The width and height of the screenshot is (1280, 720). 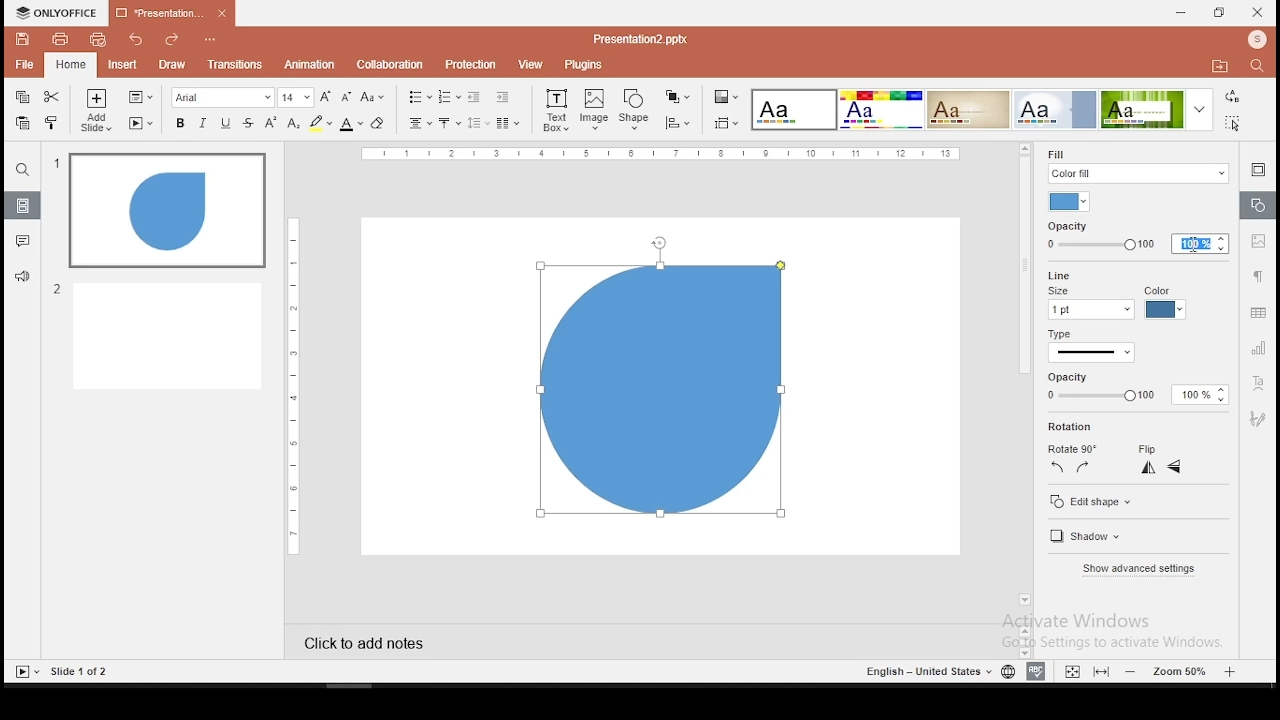 What do you see at coordinates (350, 125) in the screenshot?
I see `font color` at bounding box center [350, 125].